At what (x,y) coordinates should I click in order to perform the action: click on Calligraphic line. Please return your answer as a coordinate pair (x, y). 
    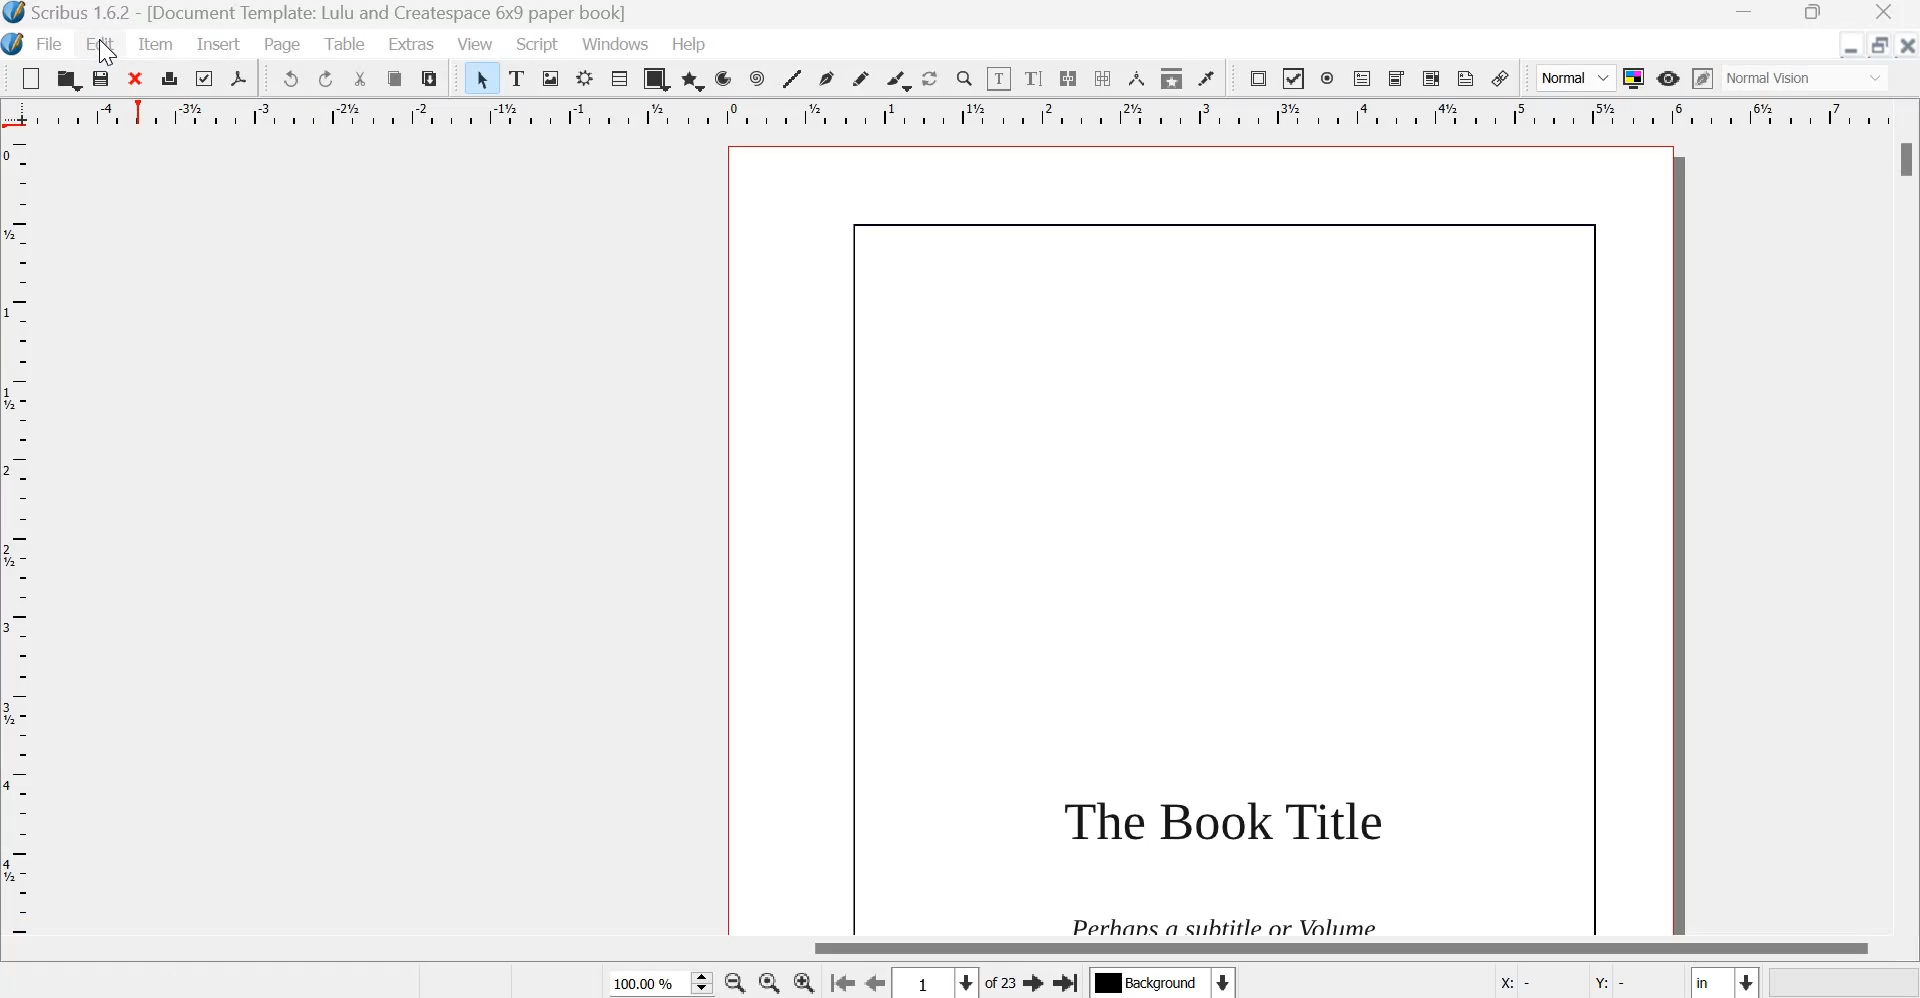
    Looking at the image, I should click on (898, 79).